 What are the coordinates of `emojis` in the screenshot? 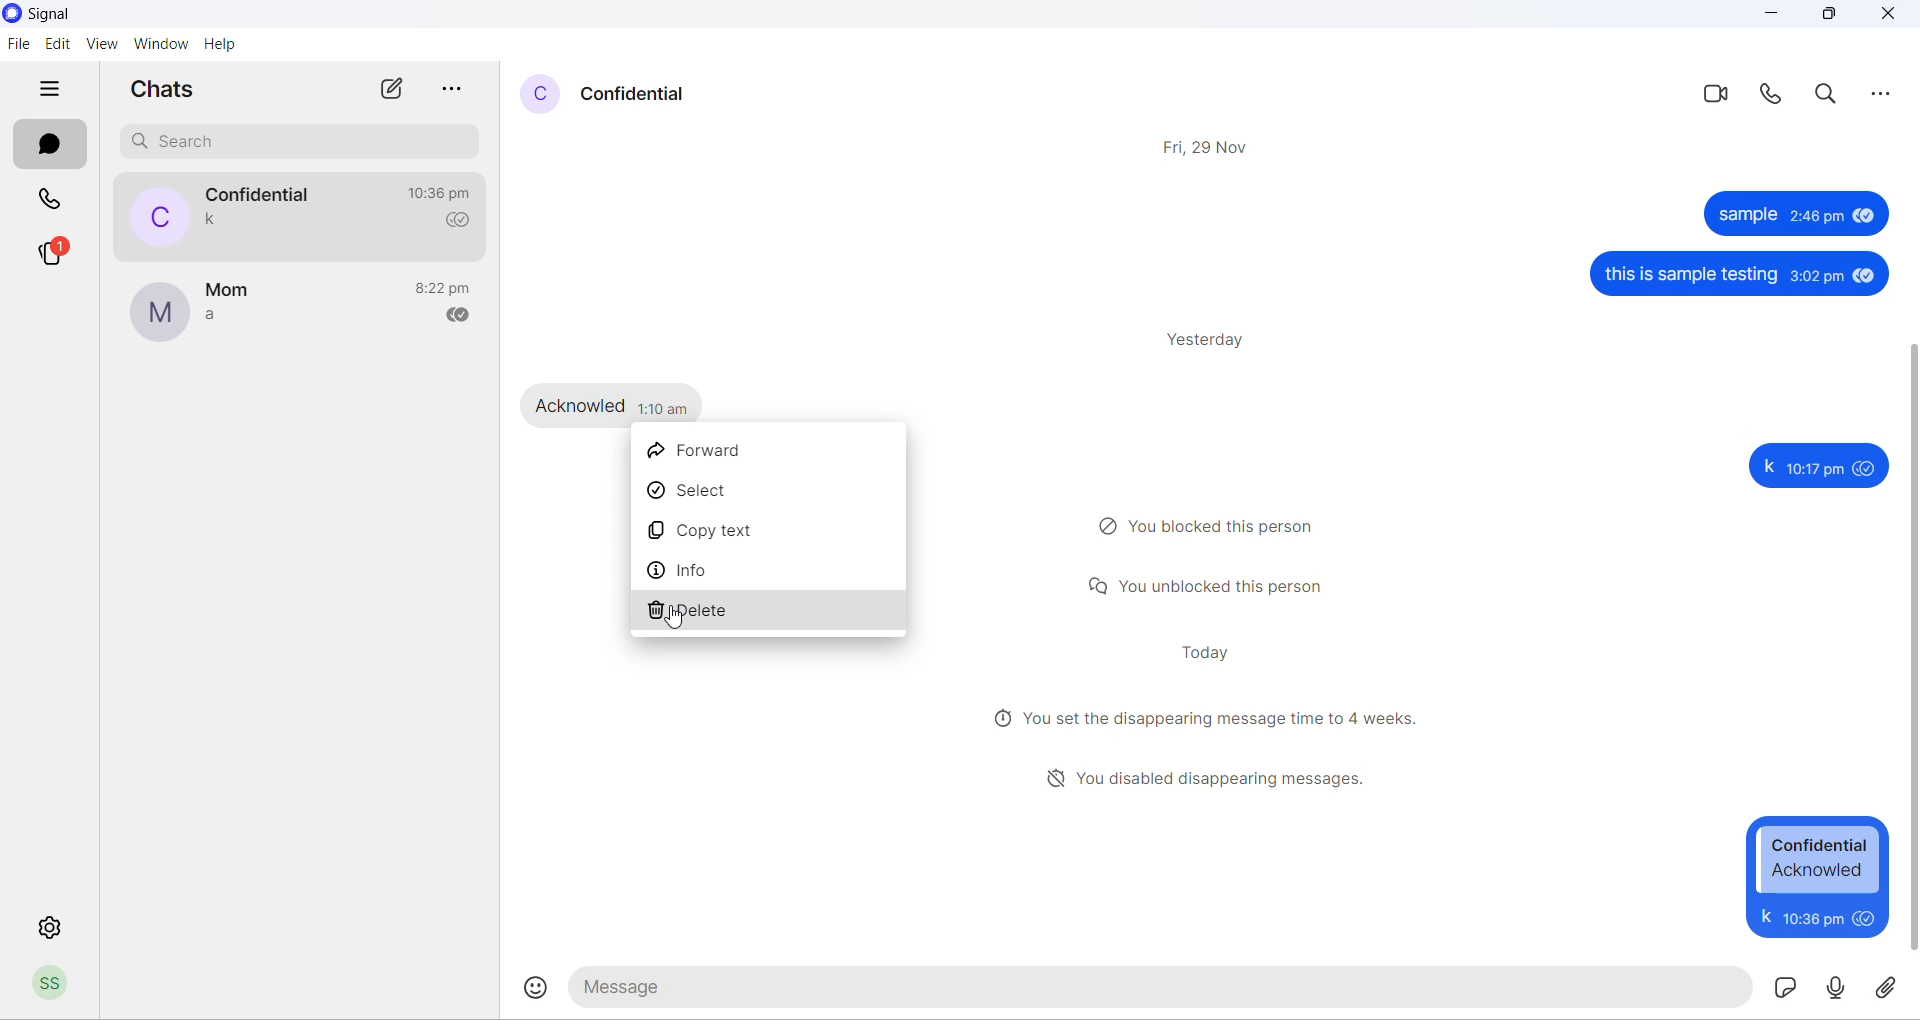 It's located at (538, 988).